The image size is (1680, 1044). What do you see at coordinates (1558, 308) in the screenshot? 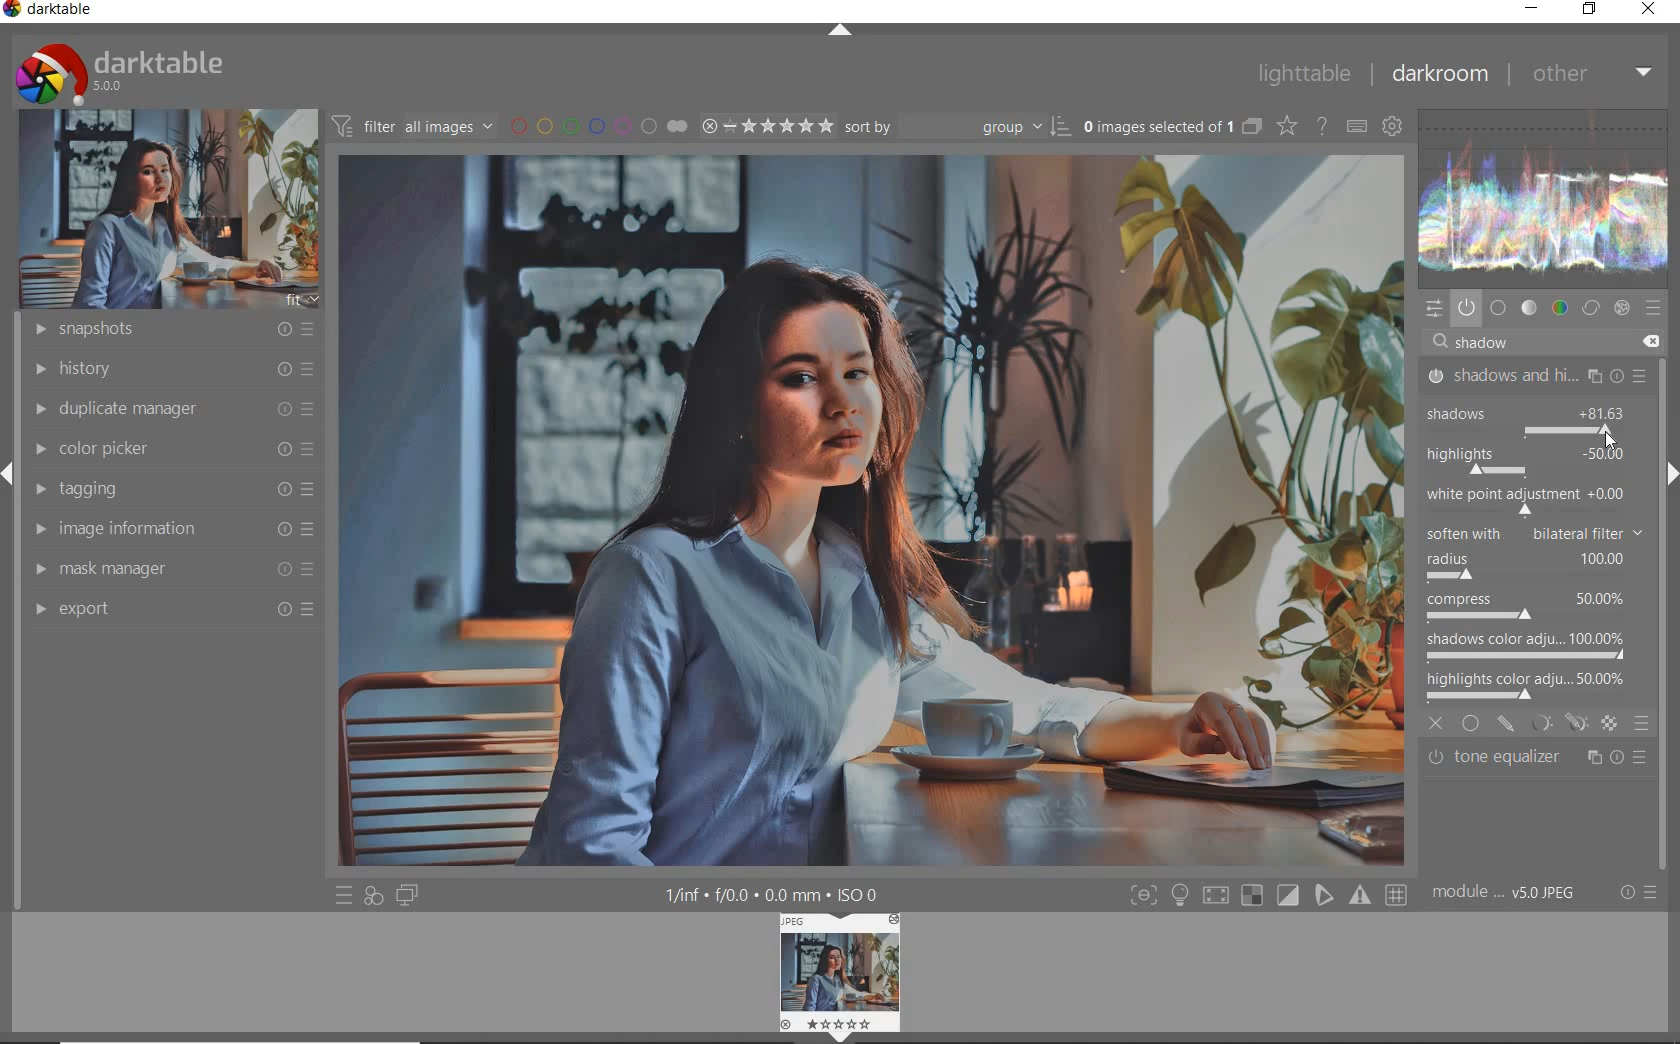
I see `color` at bounding box center [1558, 308].